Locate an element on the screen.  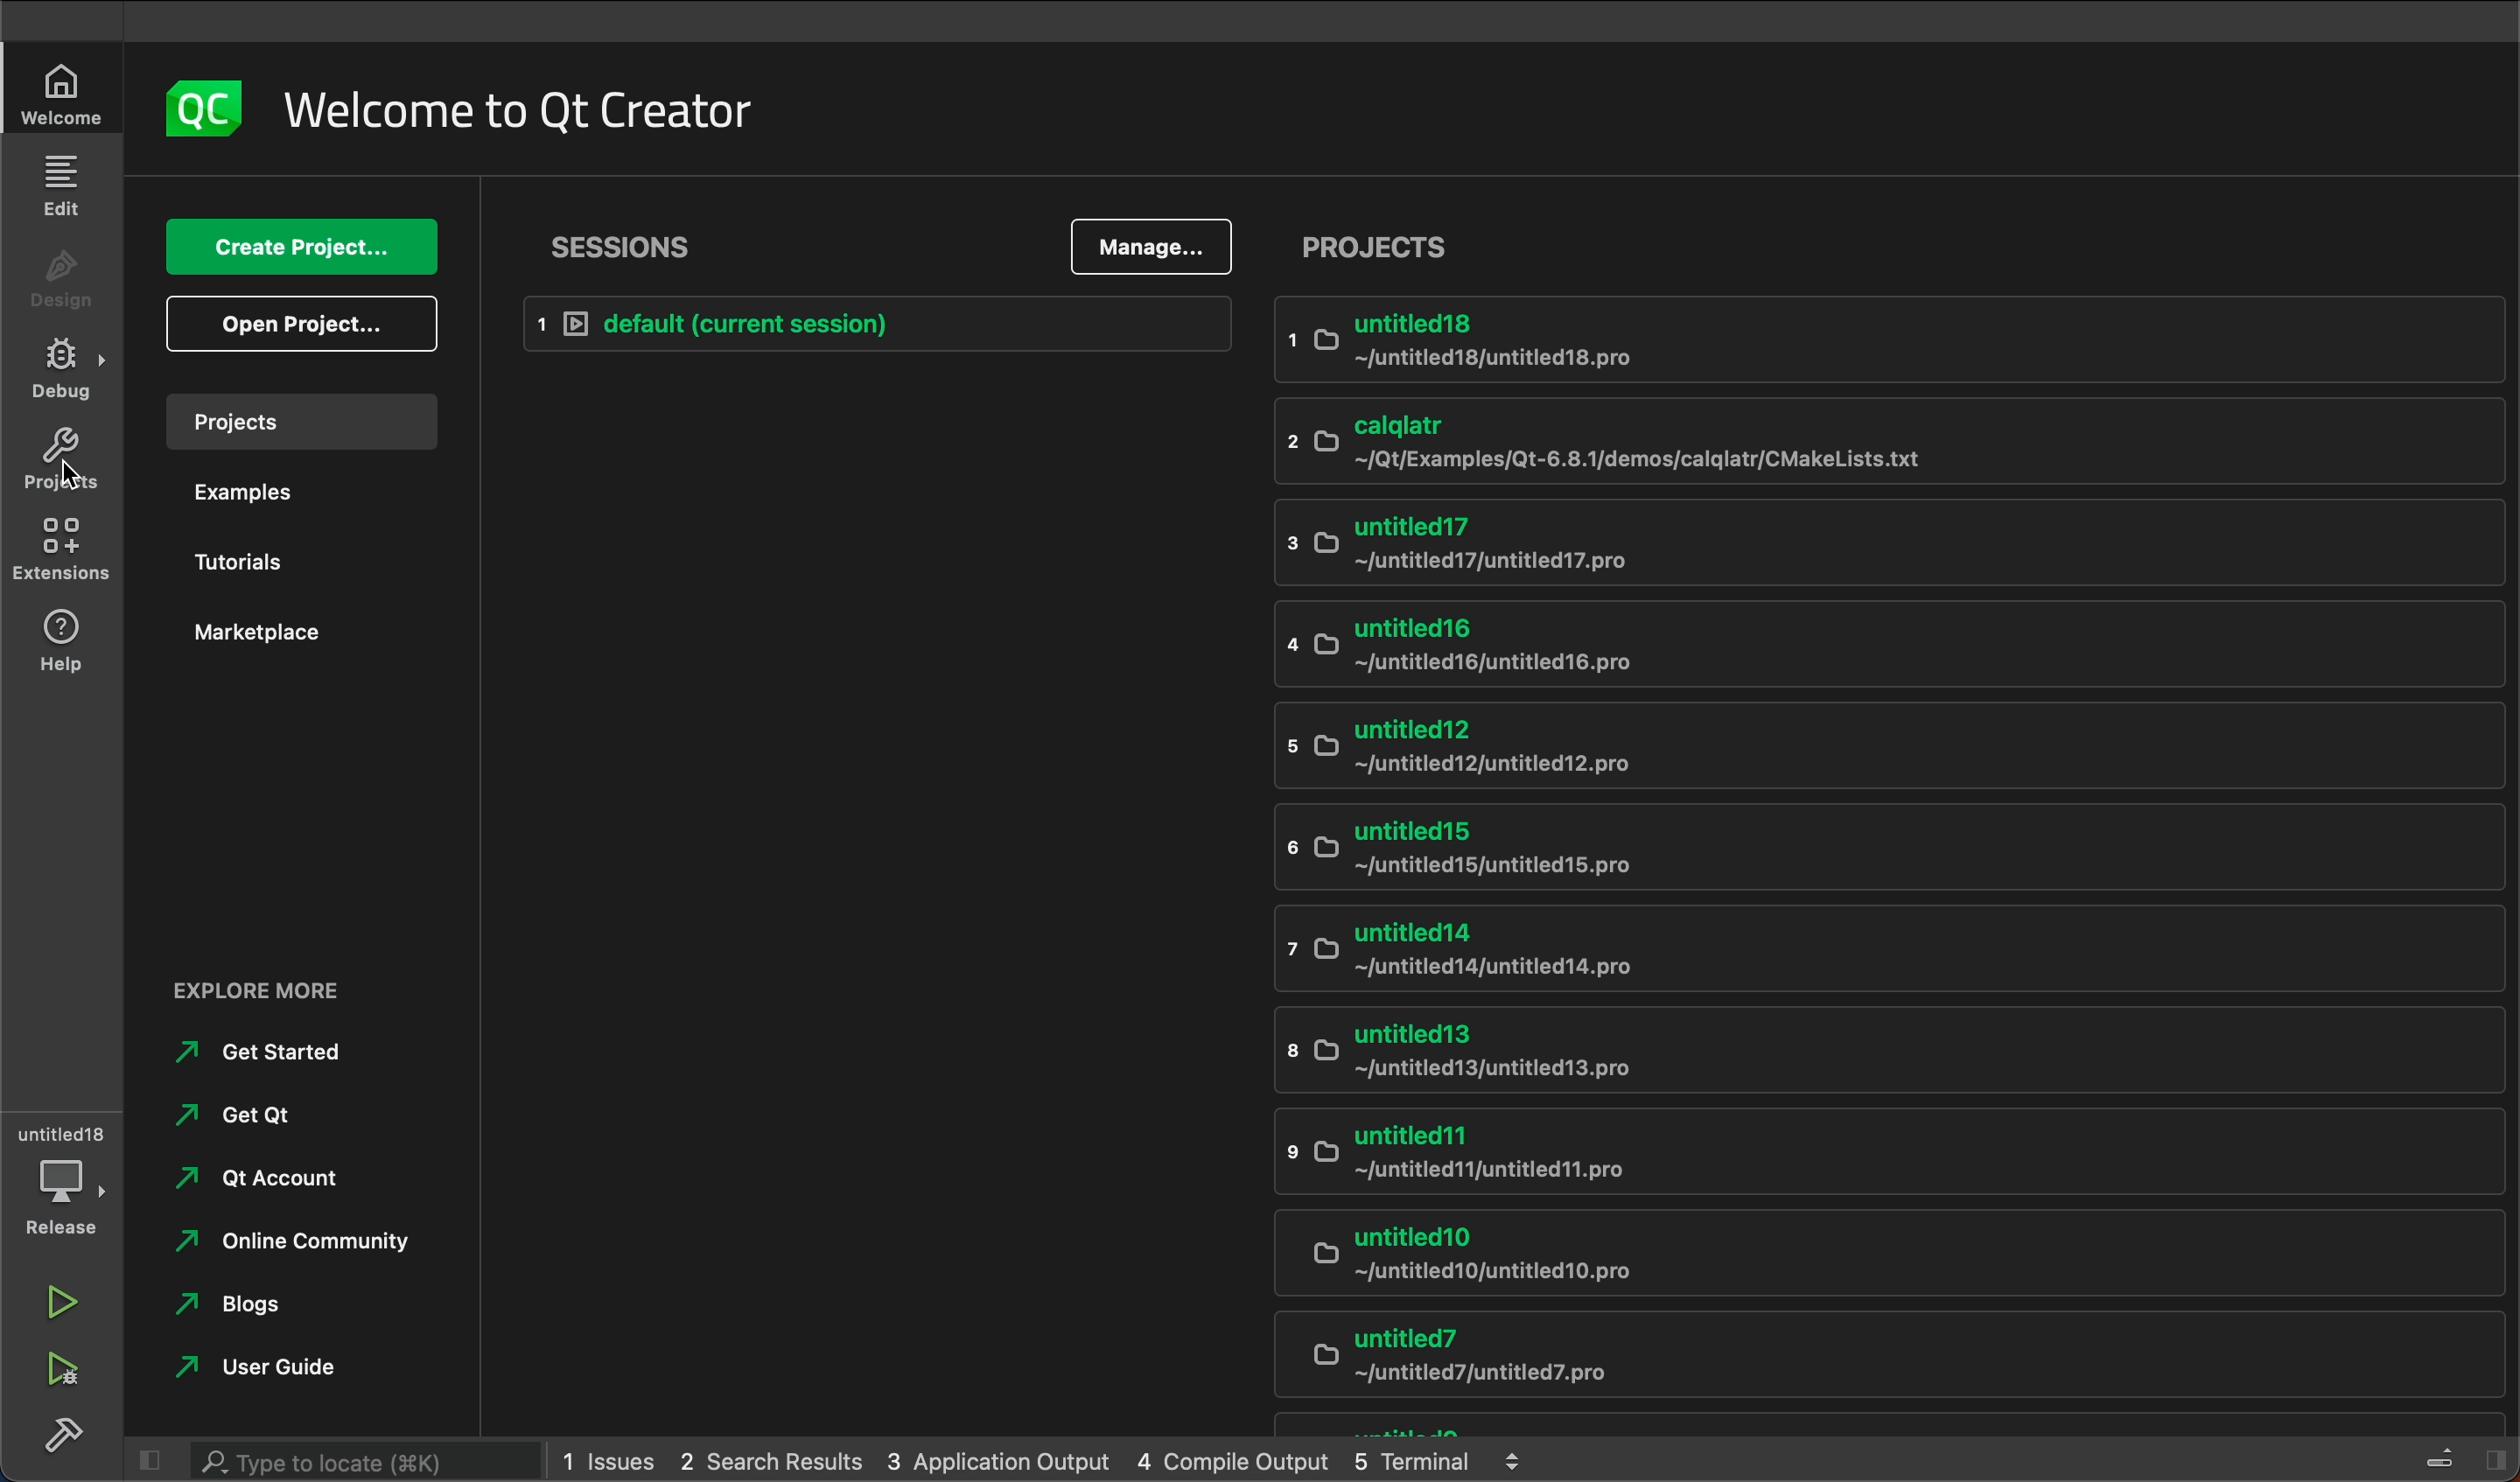
current session is located at coordinates (873, 324).